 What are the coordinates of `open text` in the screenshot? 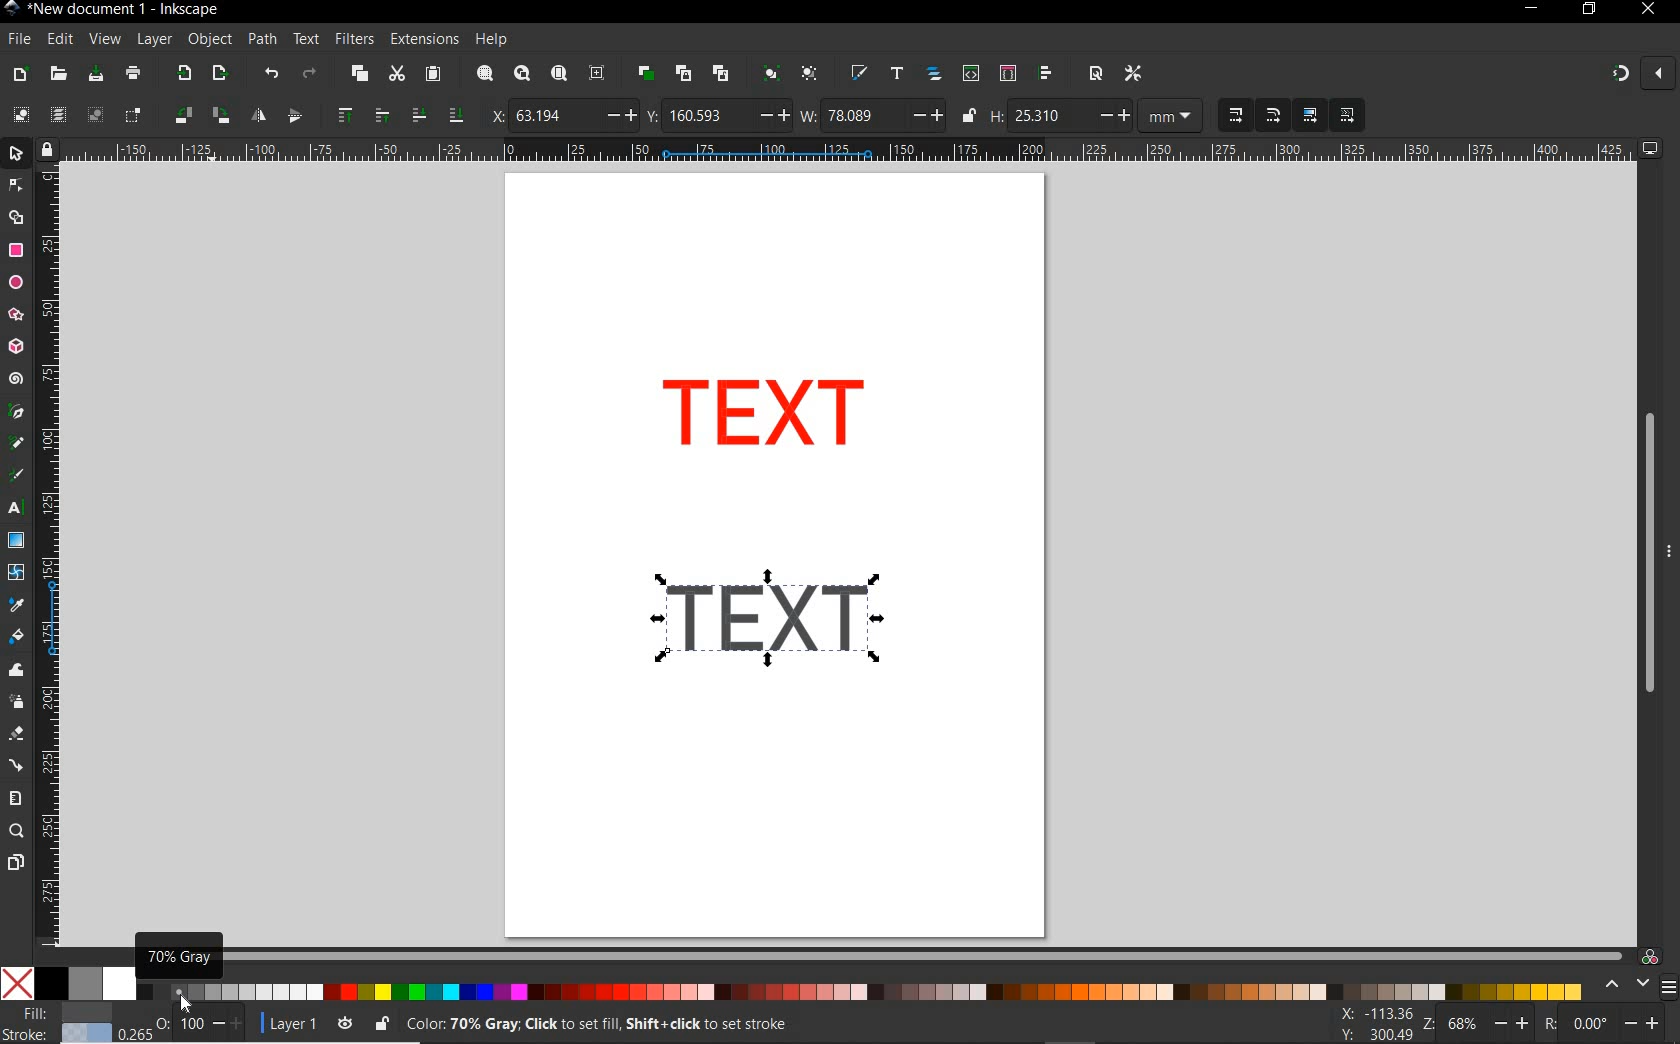 It's located at (897, 75).